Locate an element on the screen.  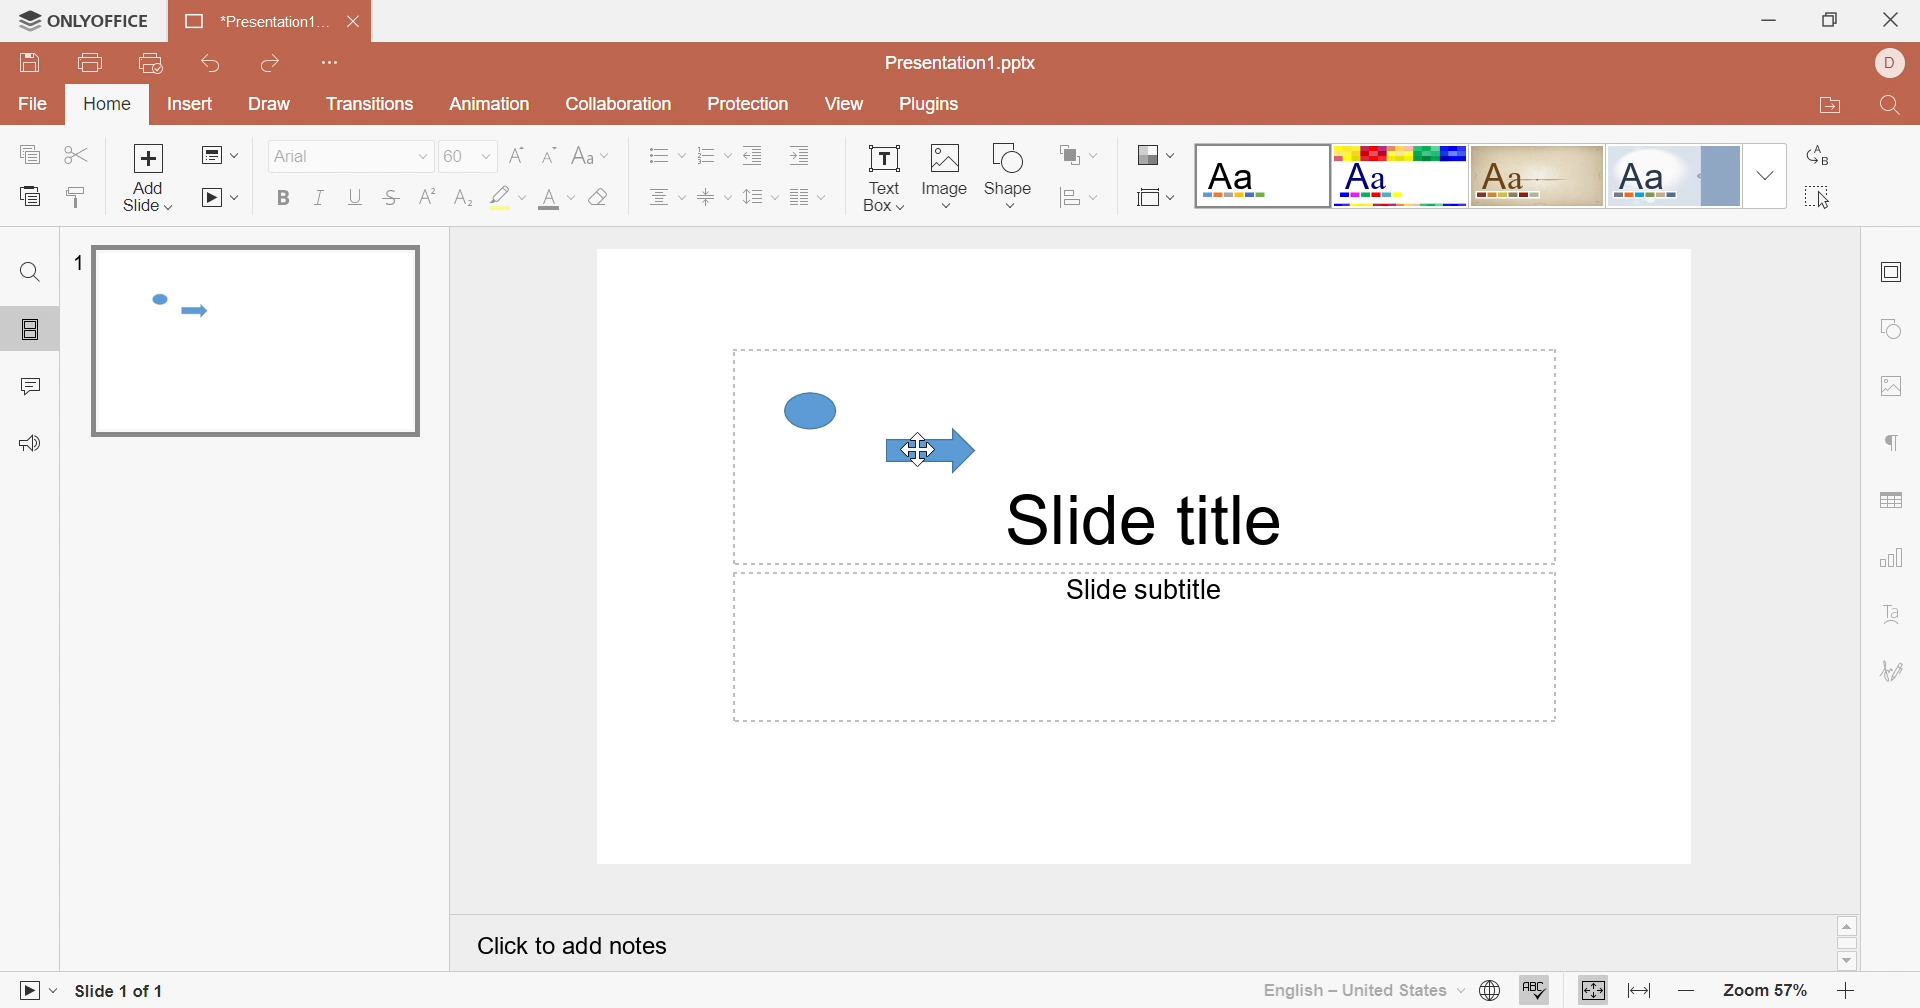
Plugins is located at coordinates (932, 107).